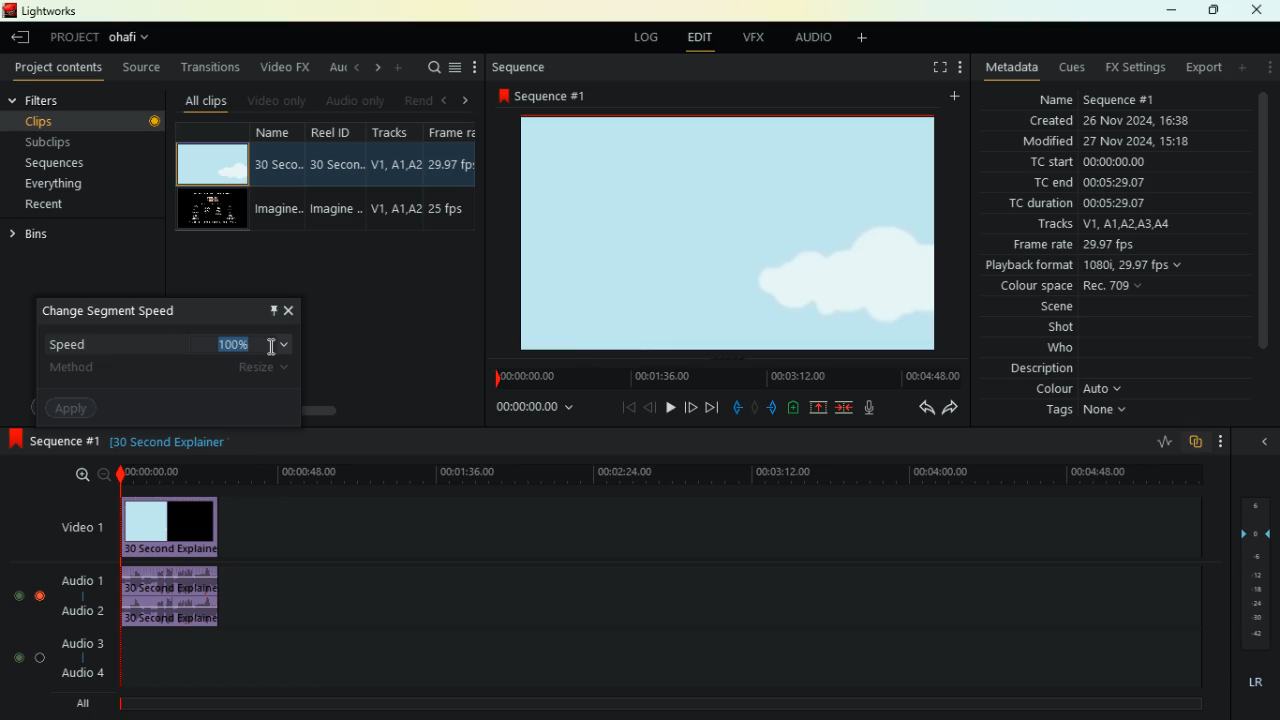 The width and height of the screenshot is (1280, 720). I want to click on audio, so click(182, 597).